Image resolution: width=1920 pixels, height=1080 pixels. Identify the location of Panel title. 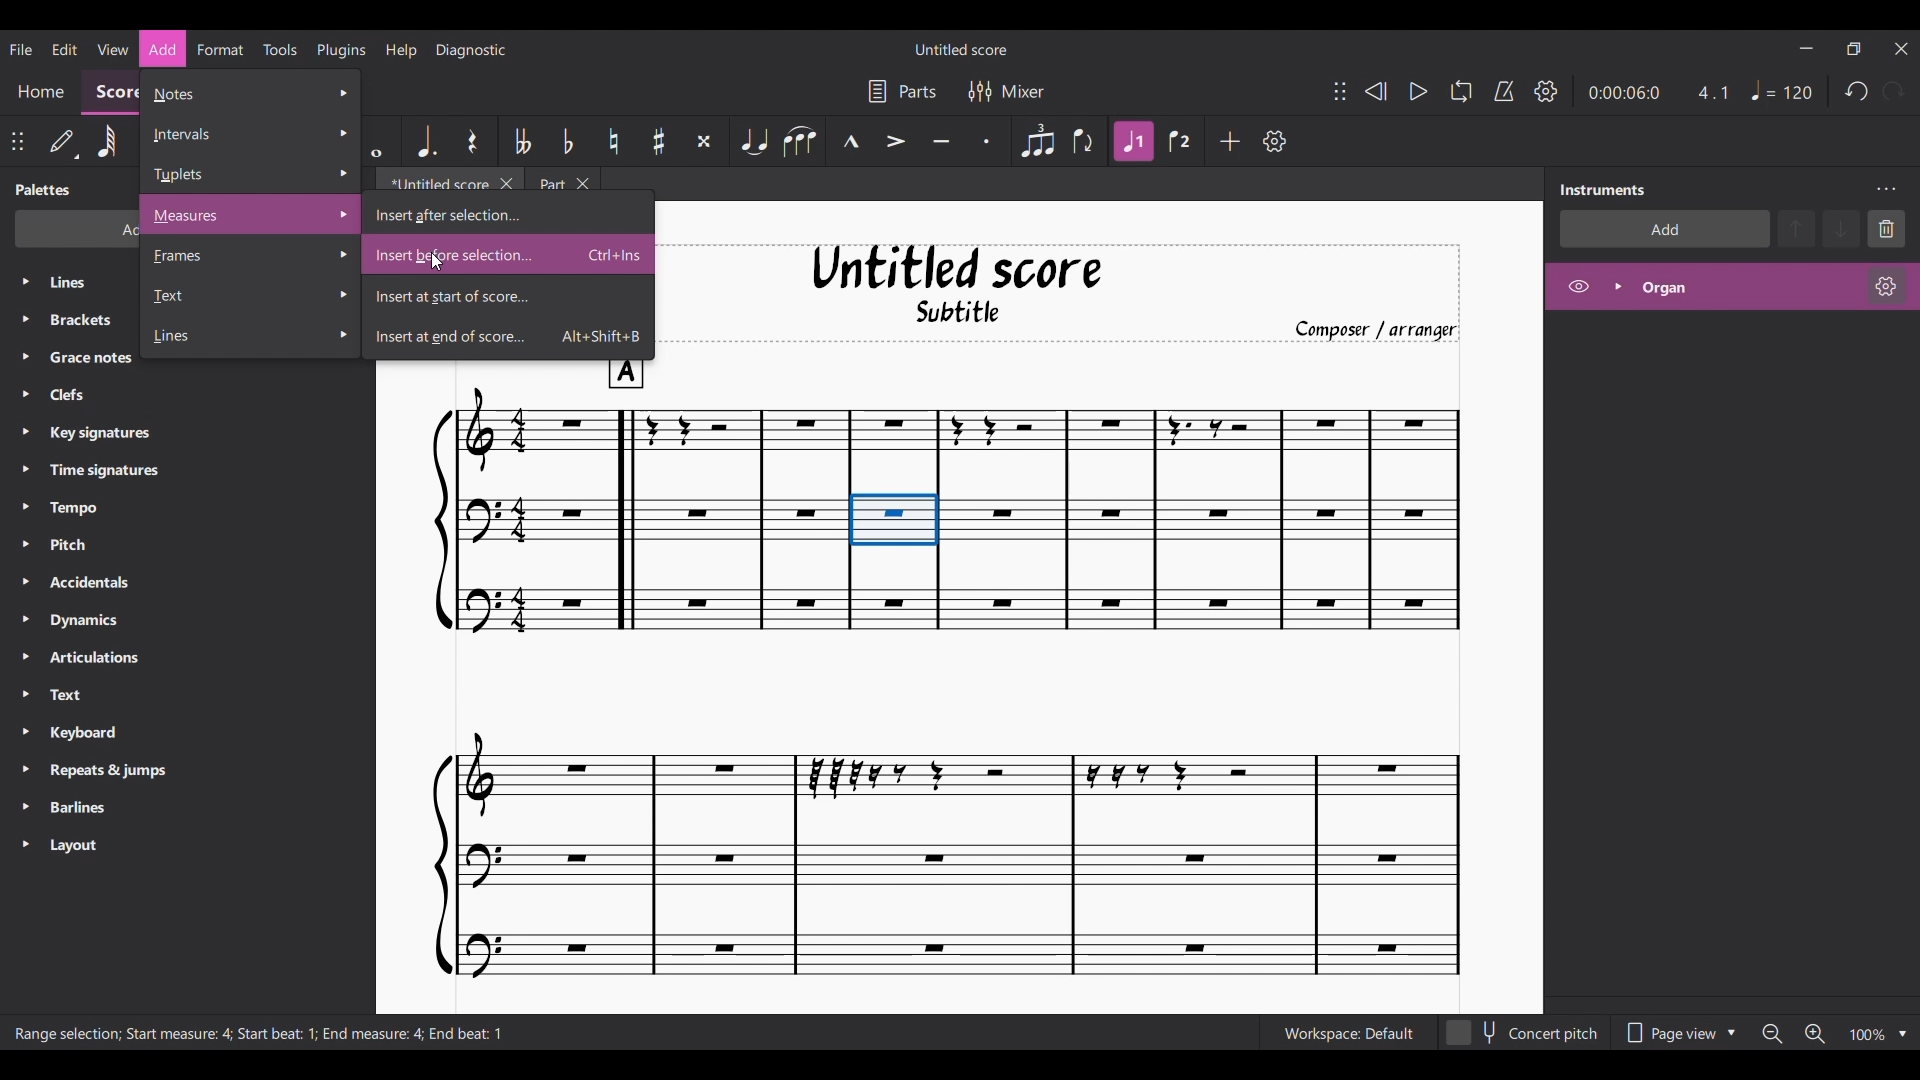
(1601, 189).